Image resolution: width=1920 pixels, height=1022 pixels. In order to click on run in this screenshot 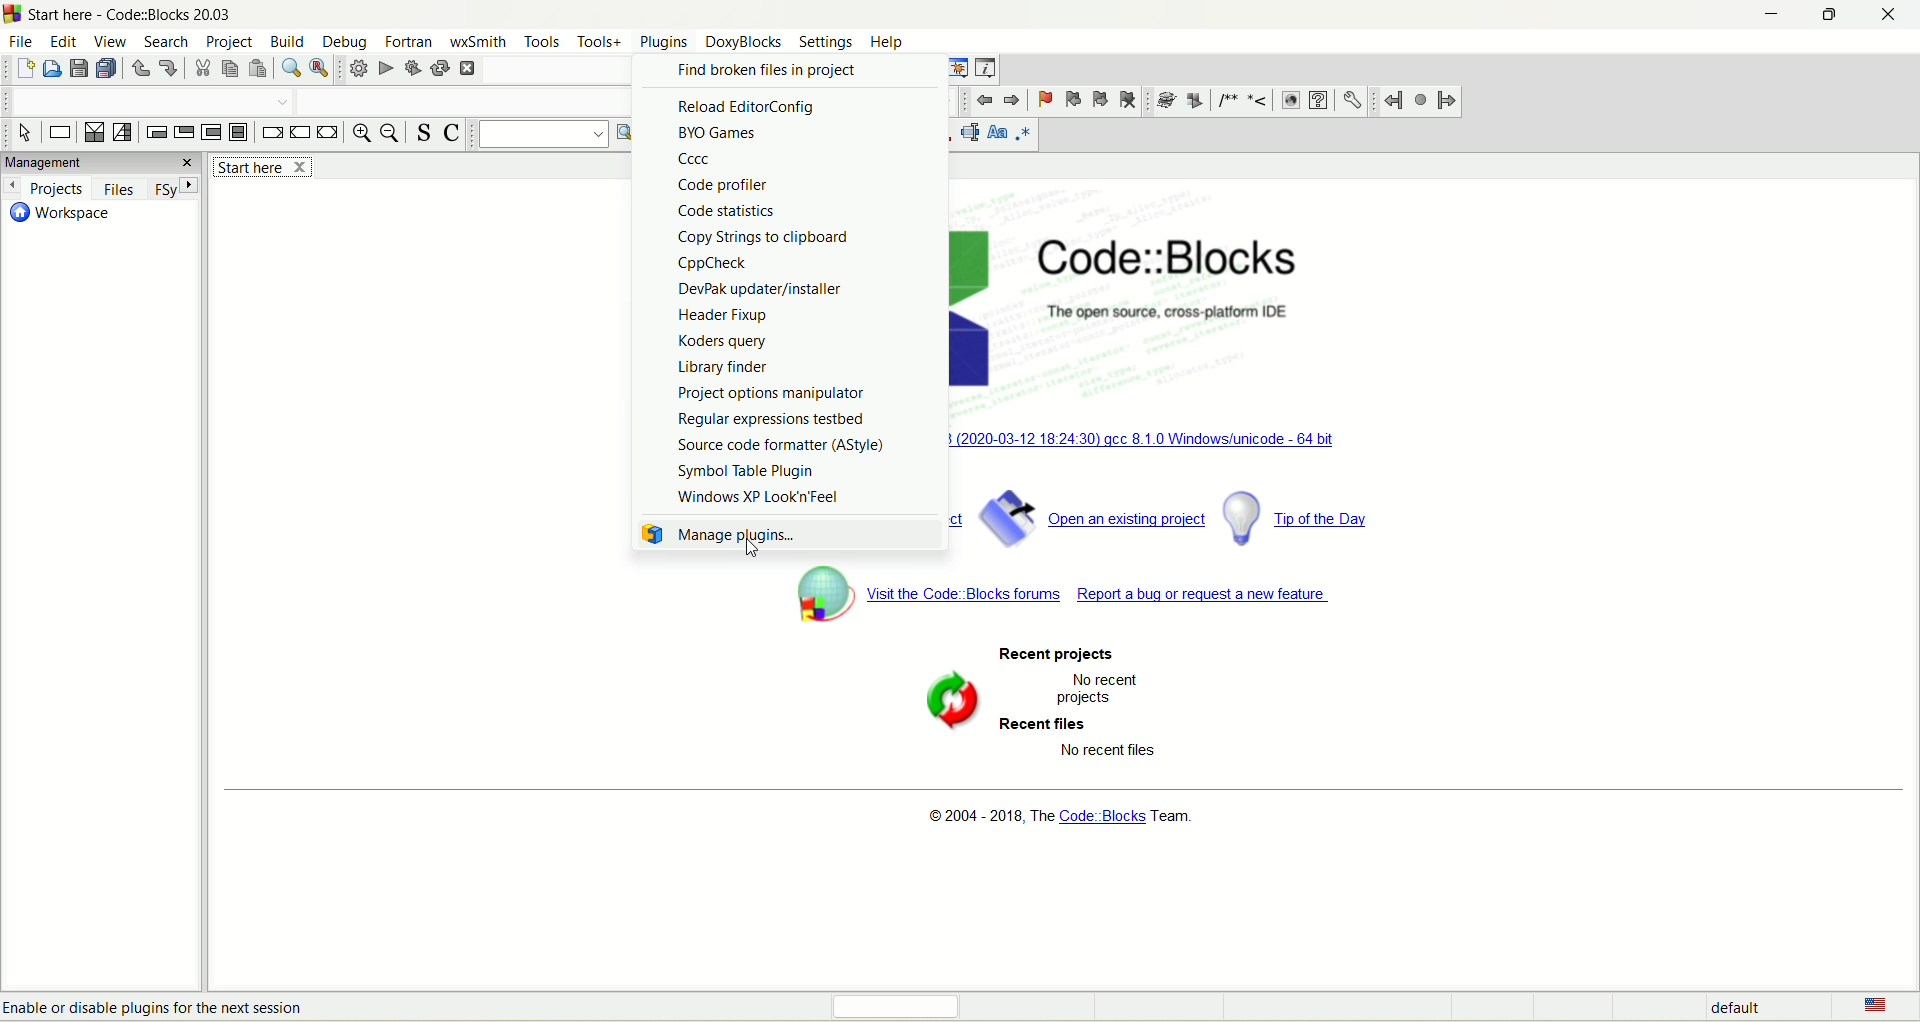, I will do `click(386, 68)`.